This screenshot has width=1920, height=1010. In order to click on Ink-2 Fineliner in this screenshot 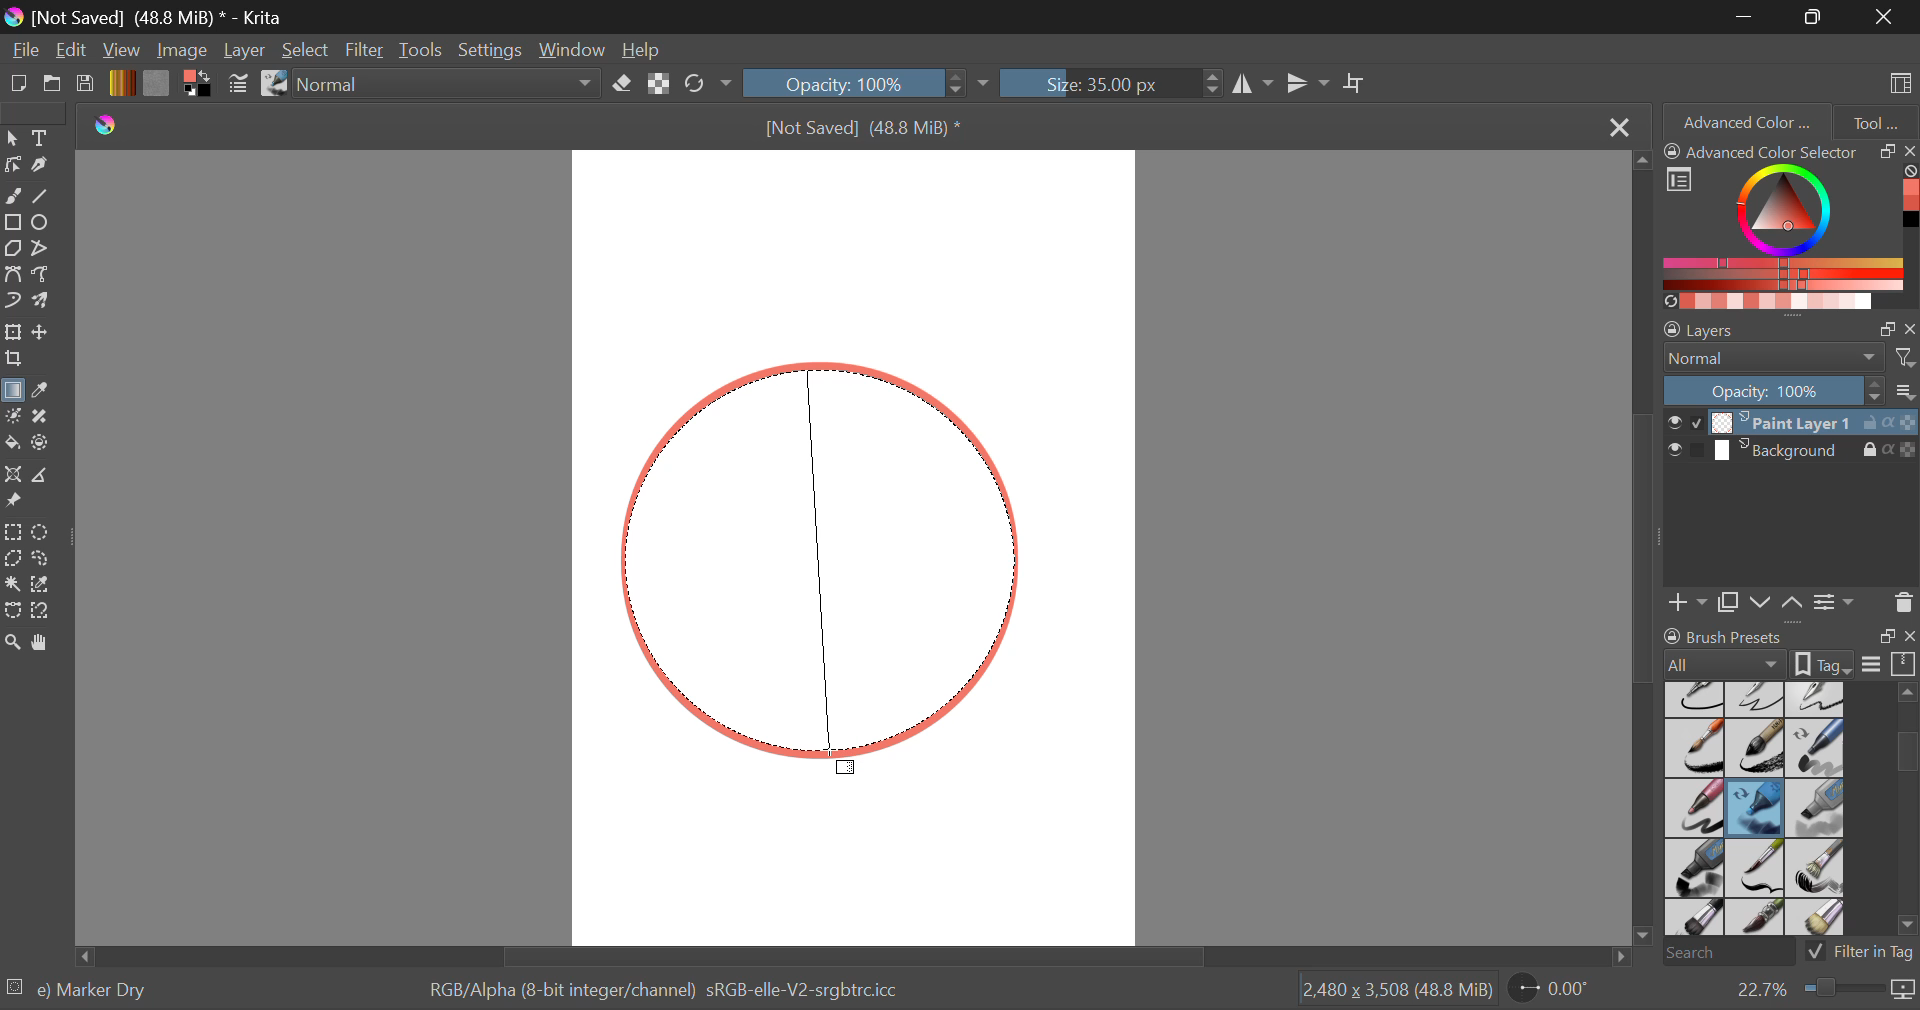, I will do `click(1696, 698)`.